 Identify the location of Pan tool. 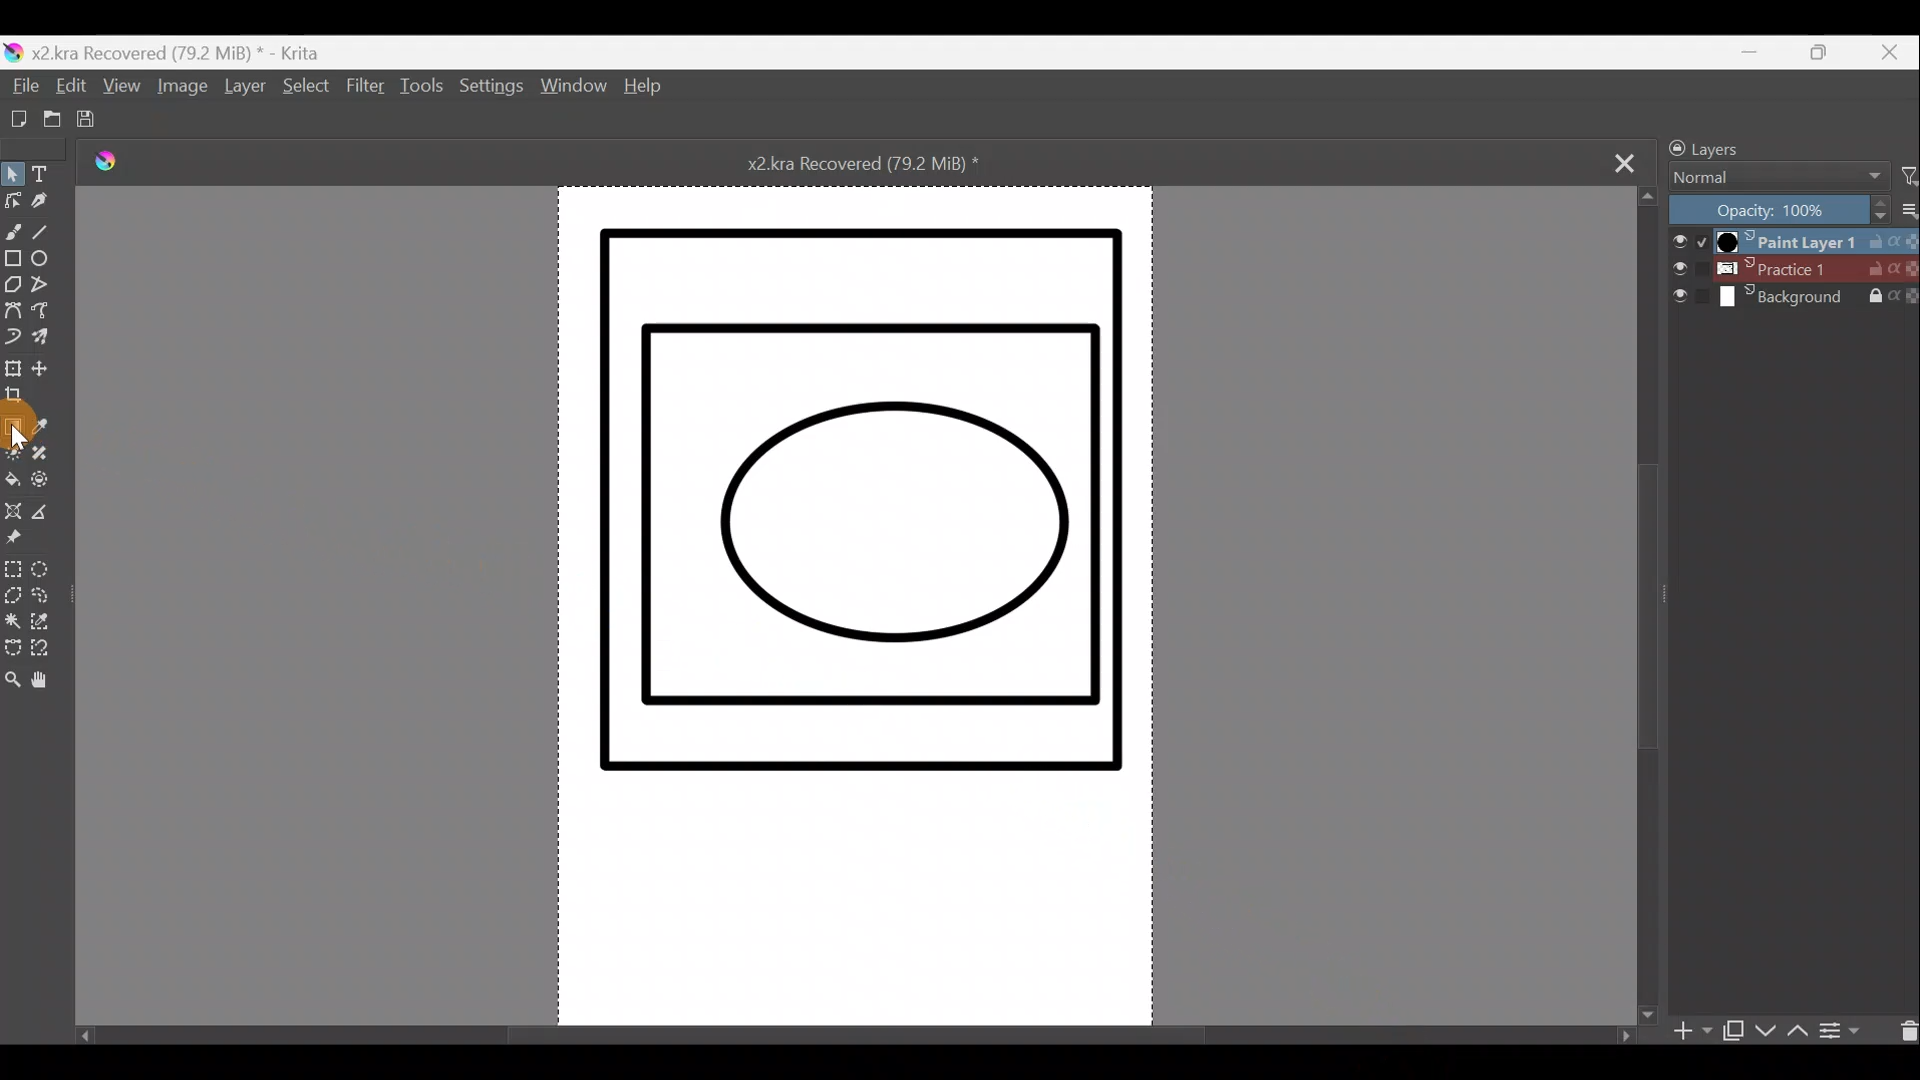
(46, 685).